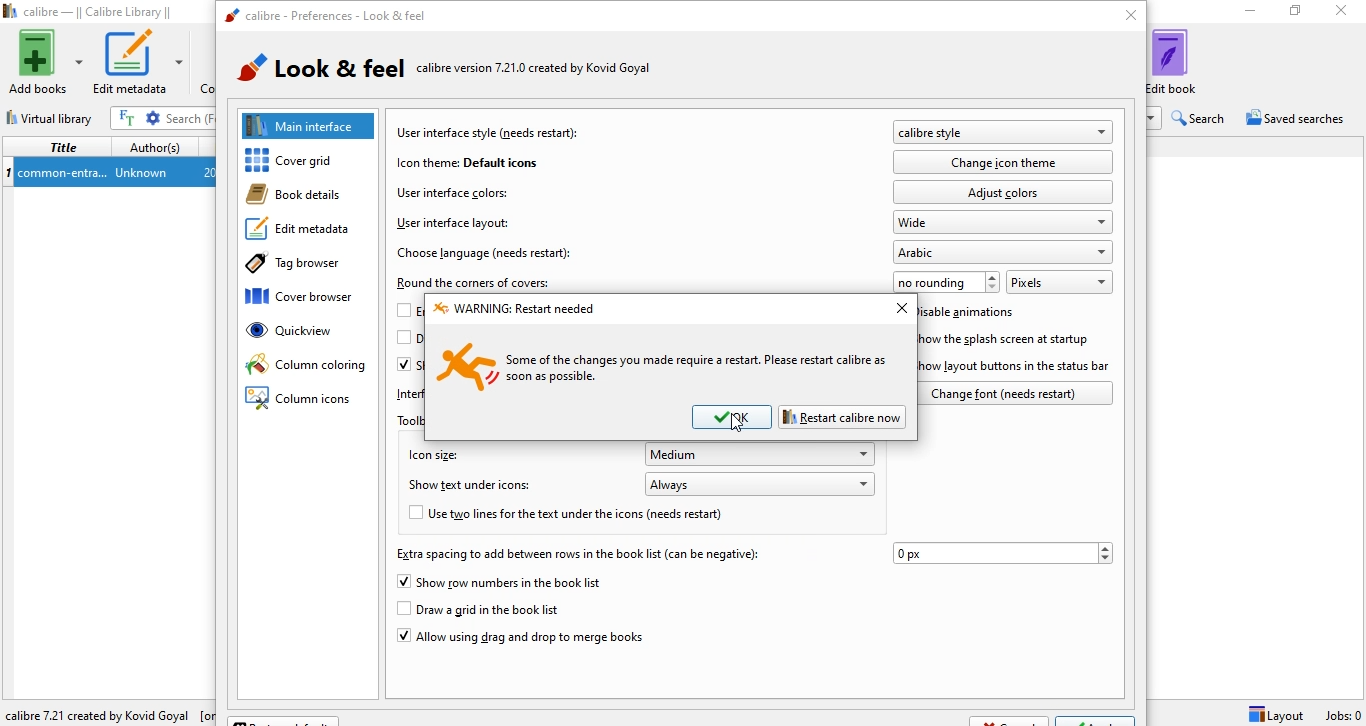  Describe the element at coordinates (452, 191) in the screenshot. I see `user interface colors` at that location.